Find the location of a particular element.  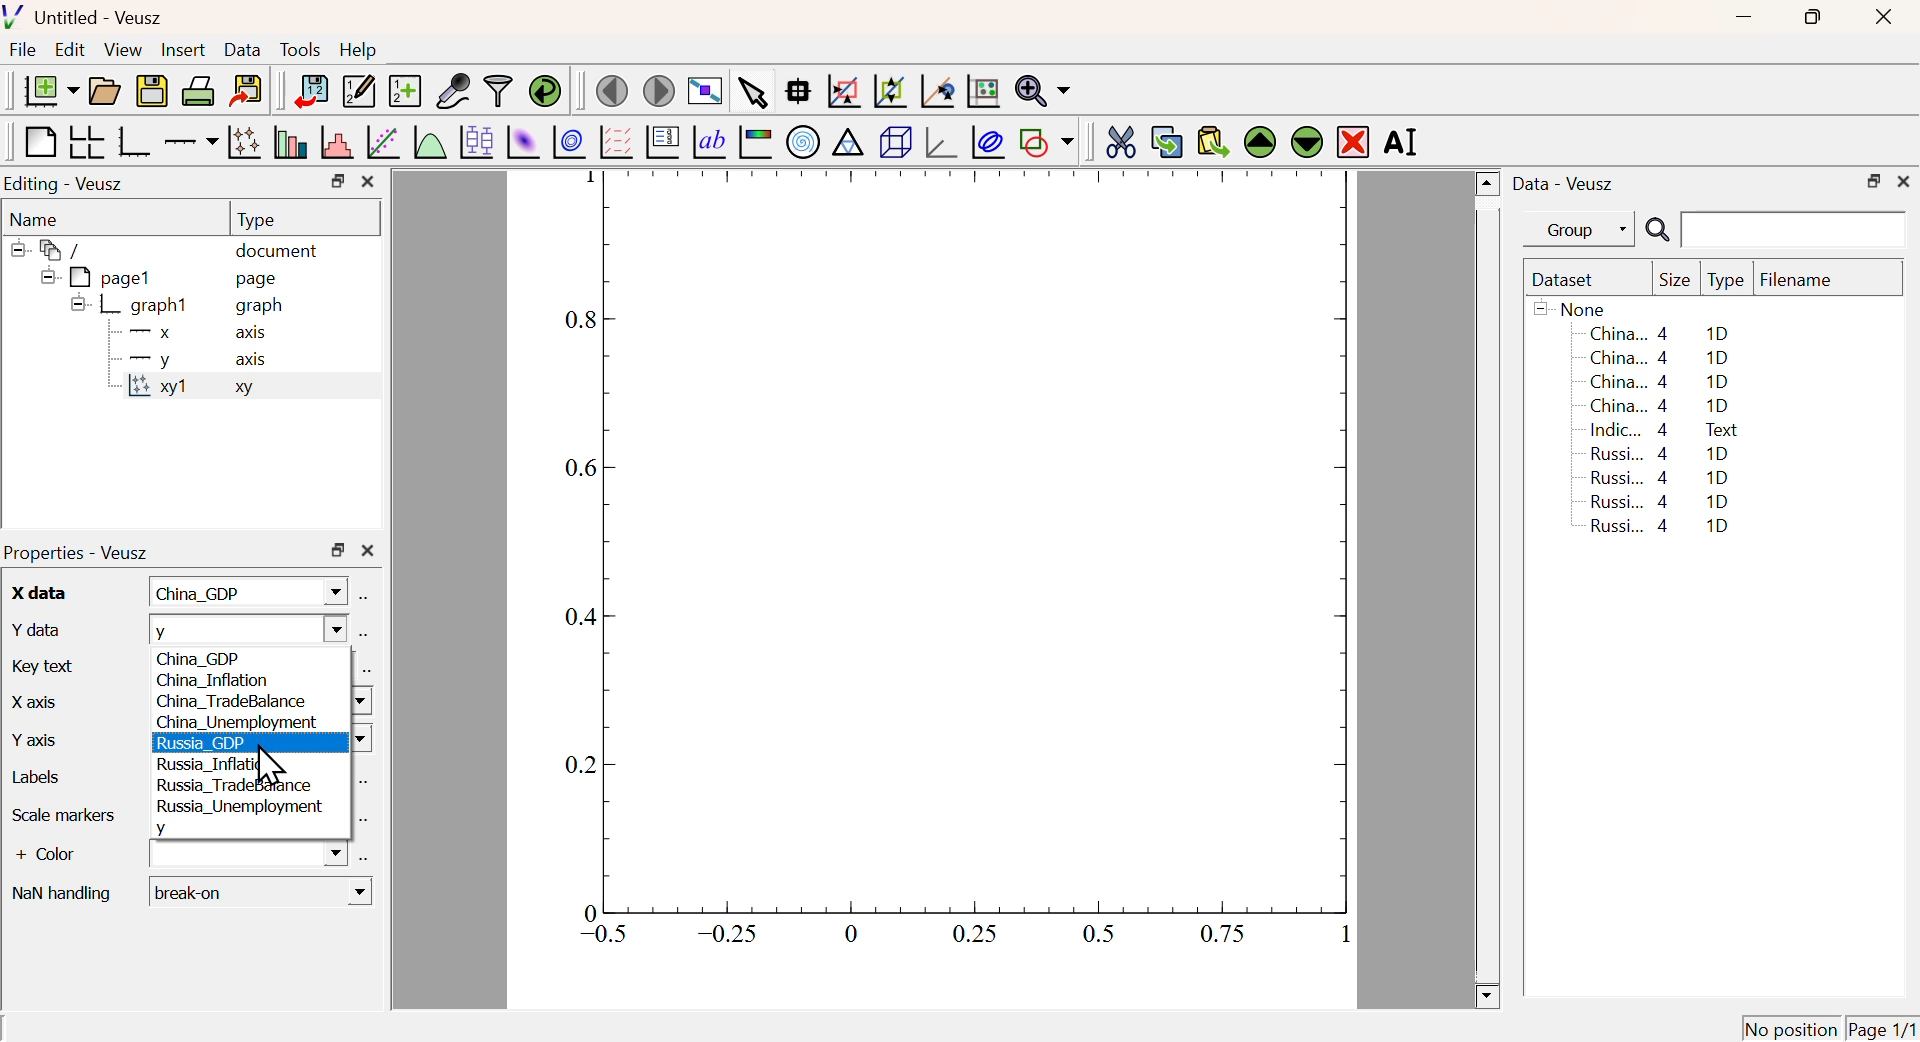

Restore Down is located at coordinates (337, 181).